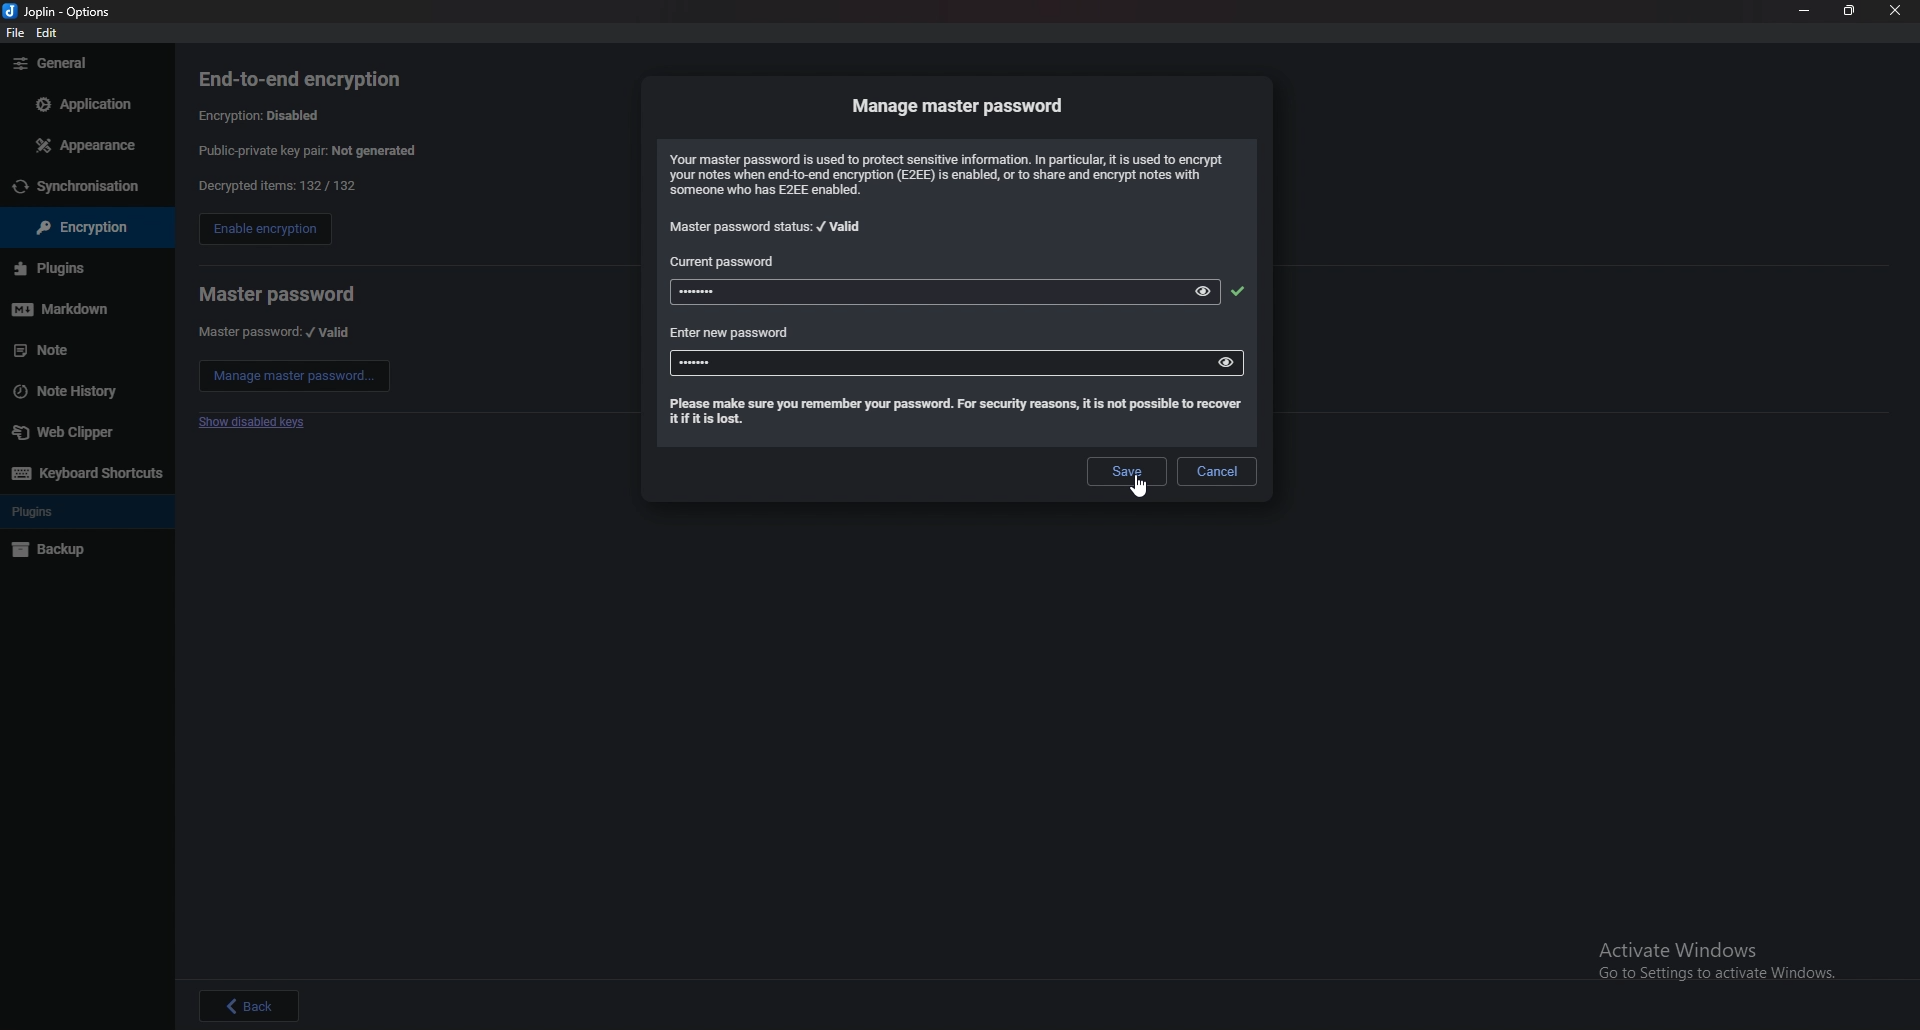  Describe the element at coordinates (276, 186) in the screenshot. I see `decrypted items` at that location.